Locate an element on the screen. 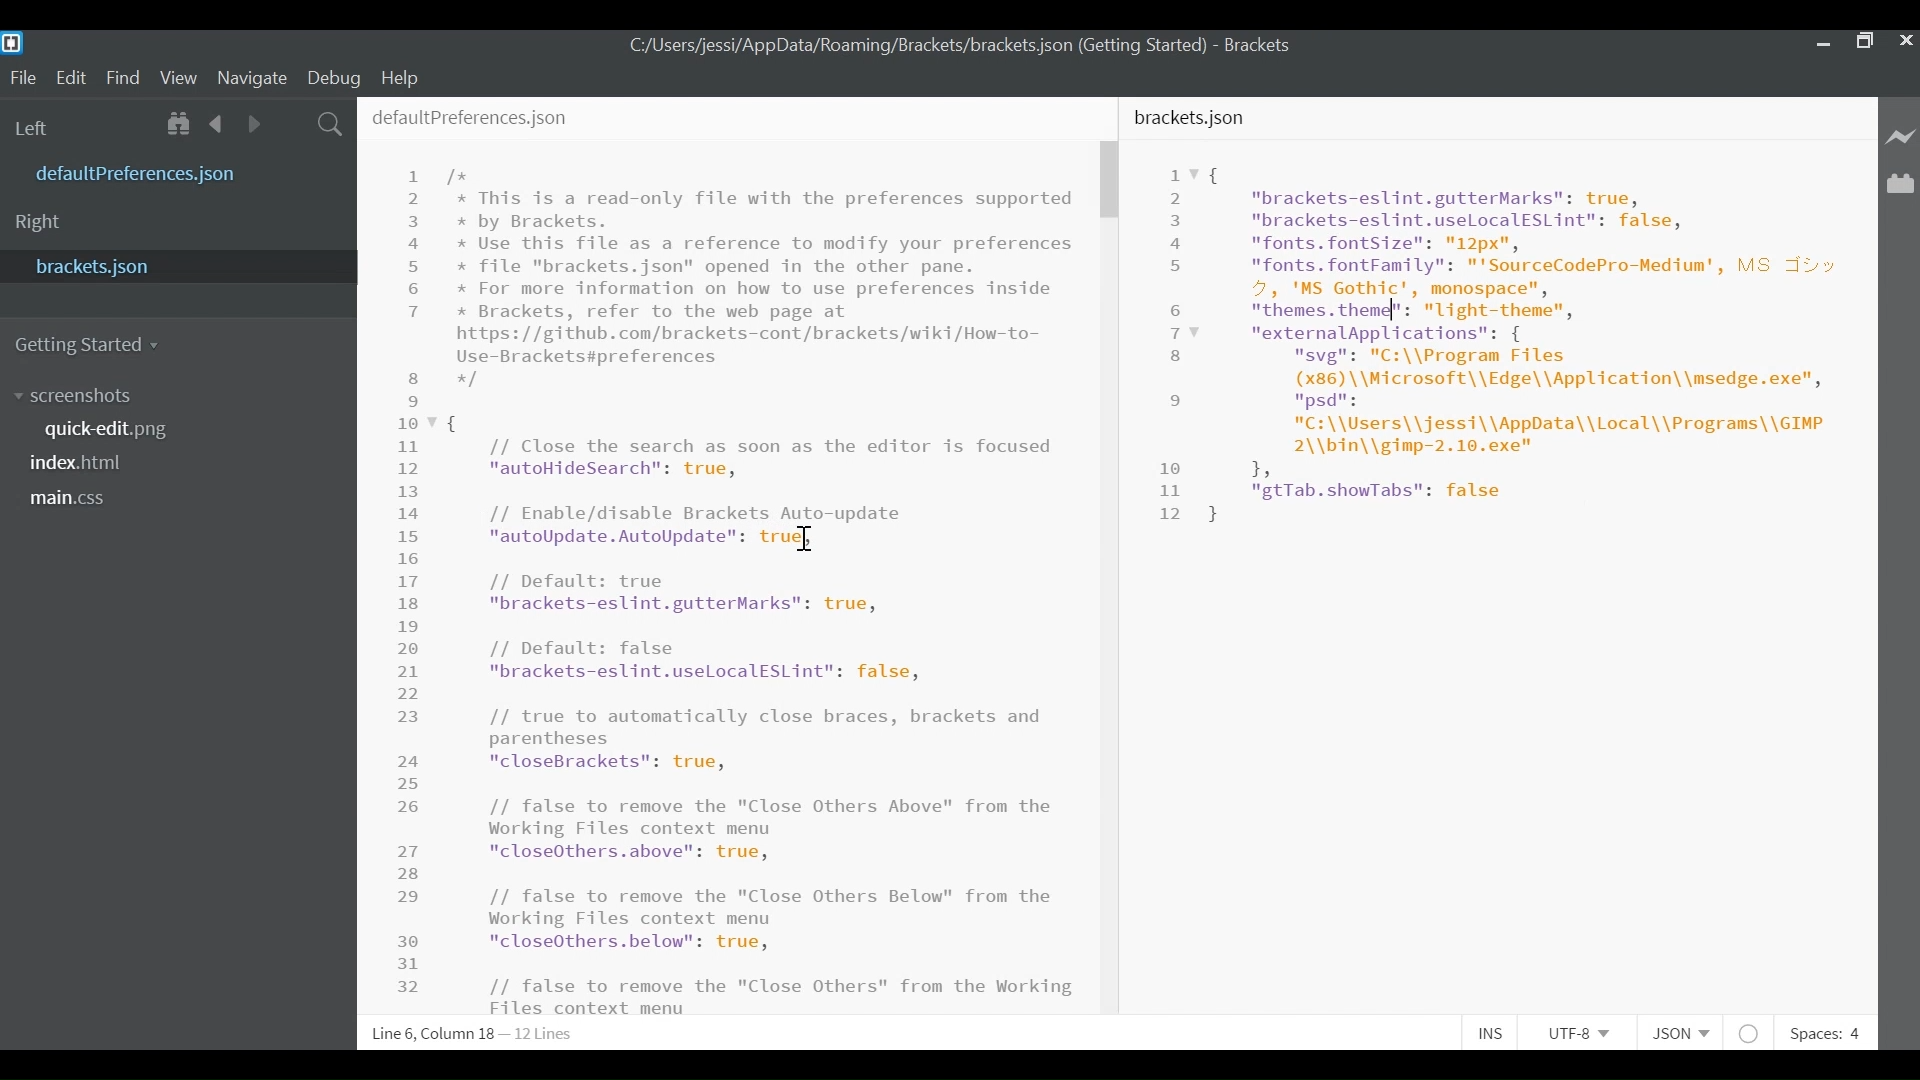  minimize is located at coordinates (1821, 39).